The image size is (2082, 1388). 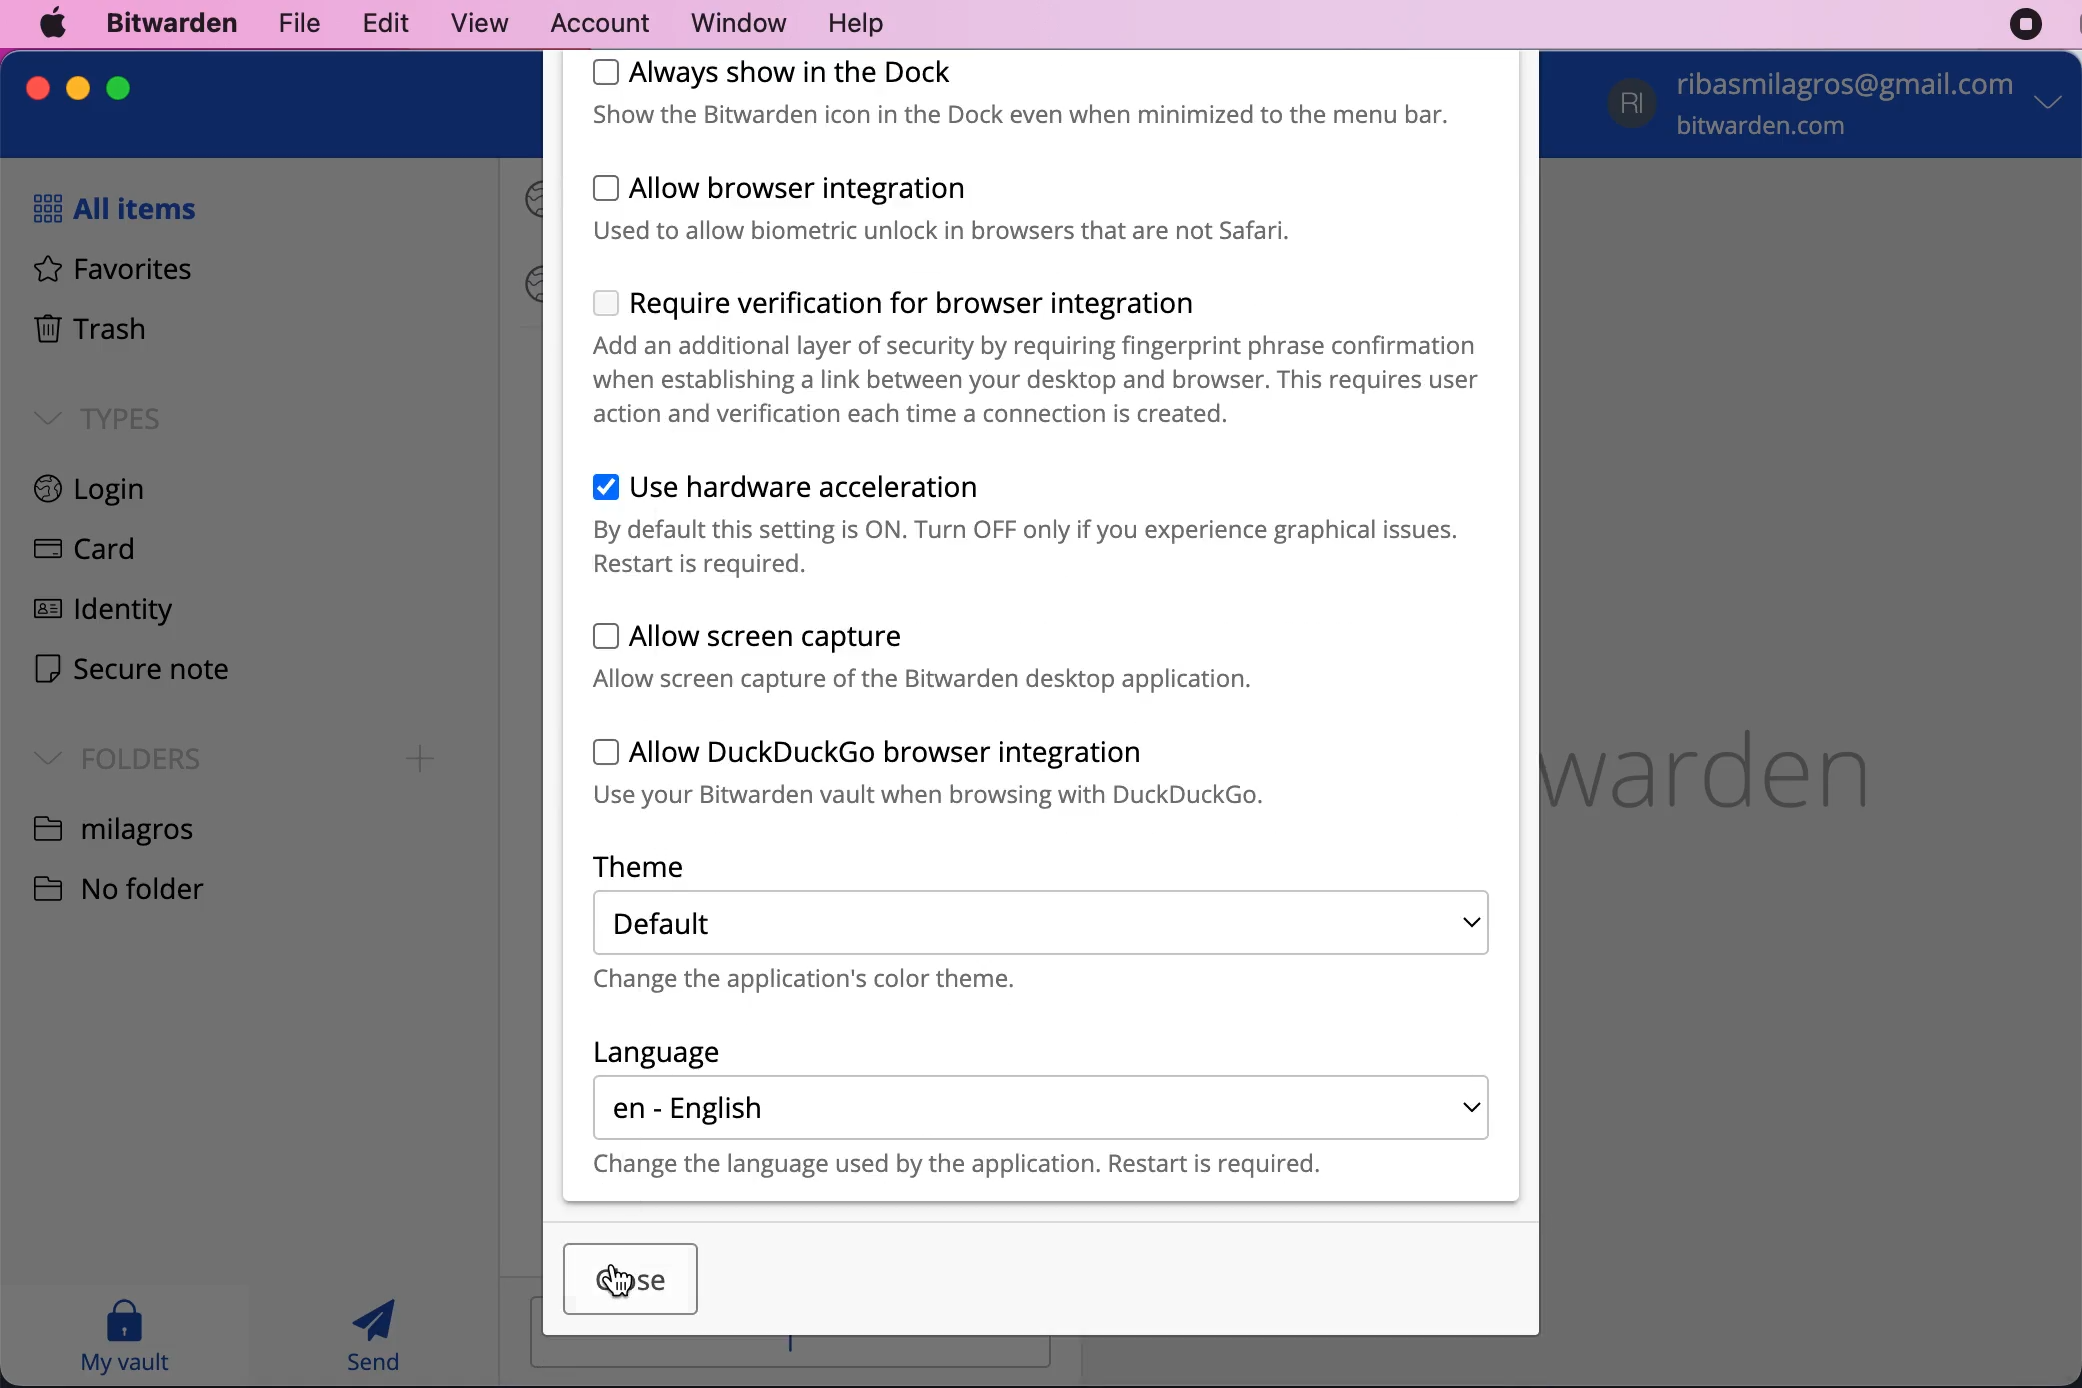 I want to click on mac logo, so click(x=55, y=23).